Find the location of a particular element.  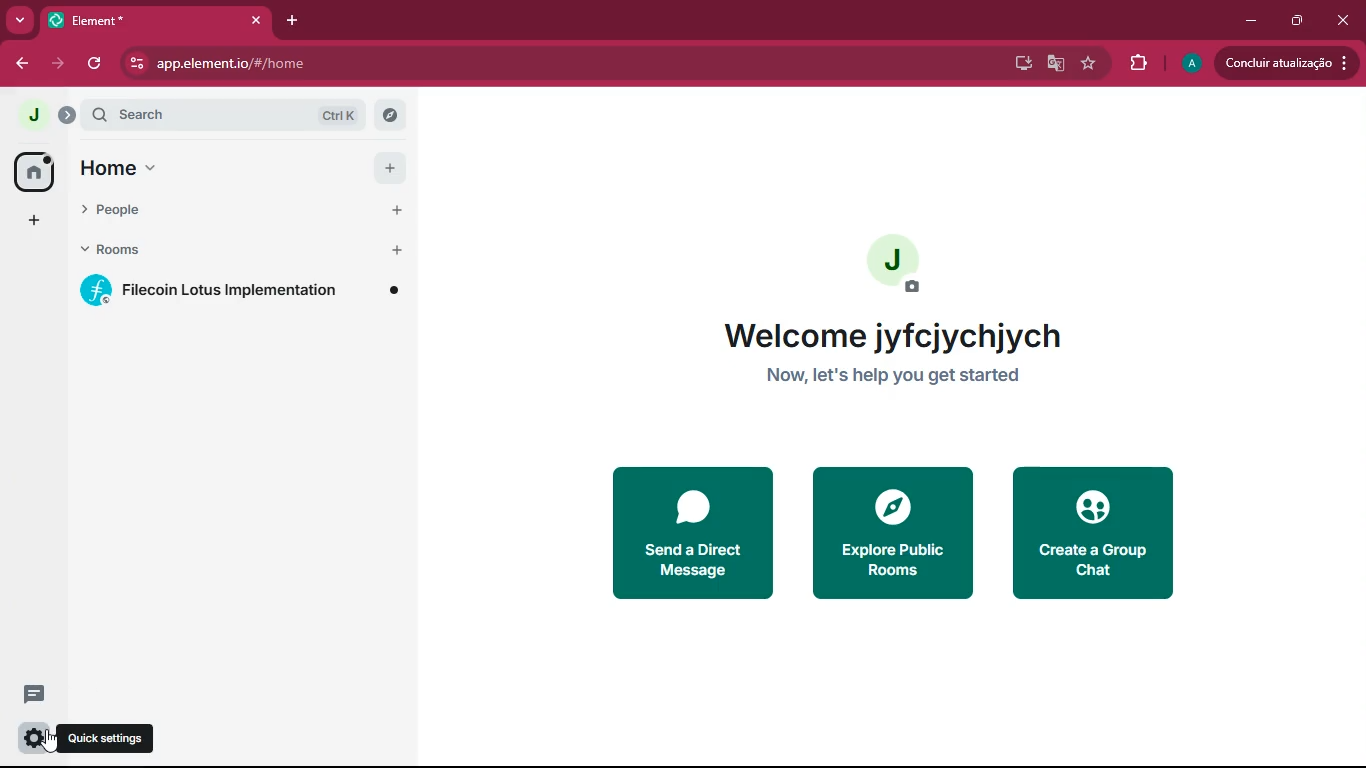

Now, let's help you get started is located at coordinates (905, 379).